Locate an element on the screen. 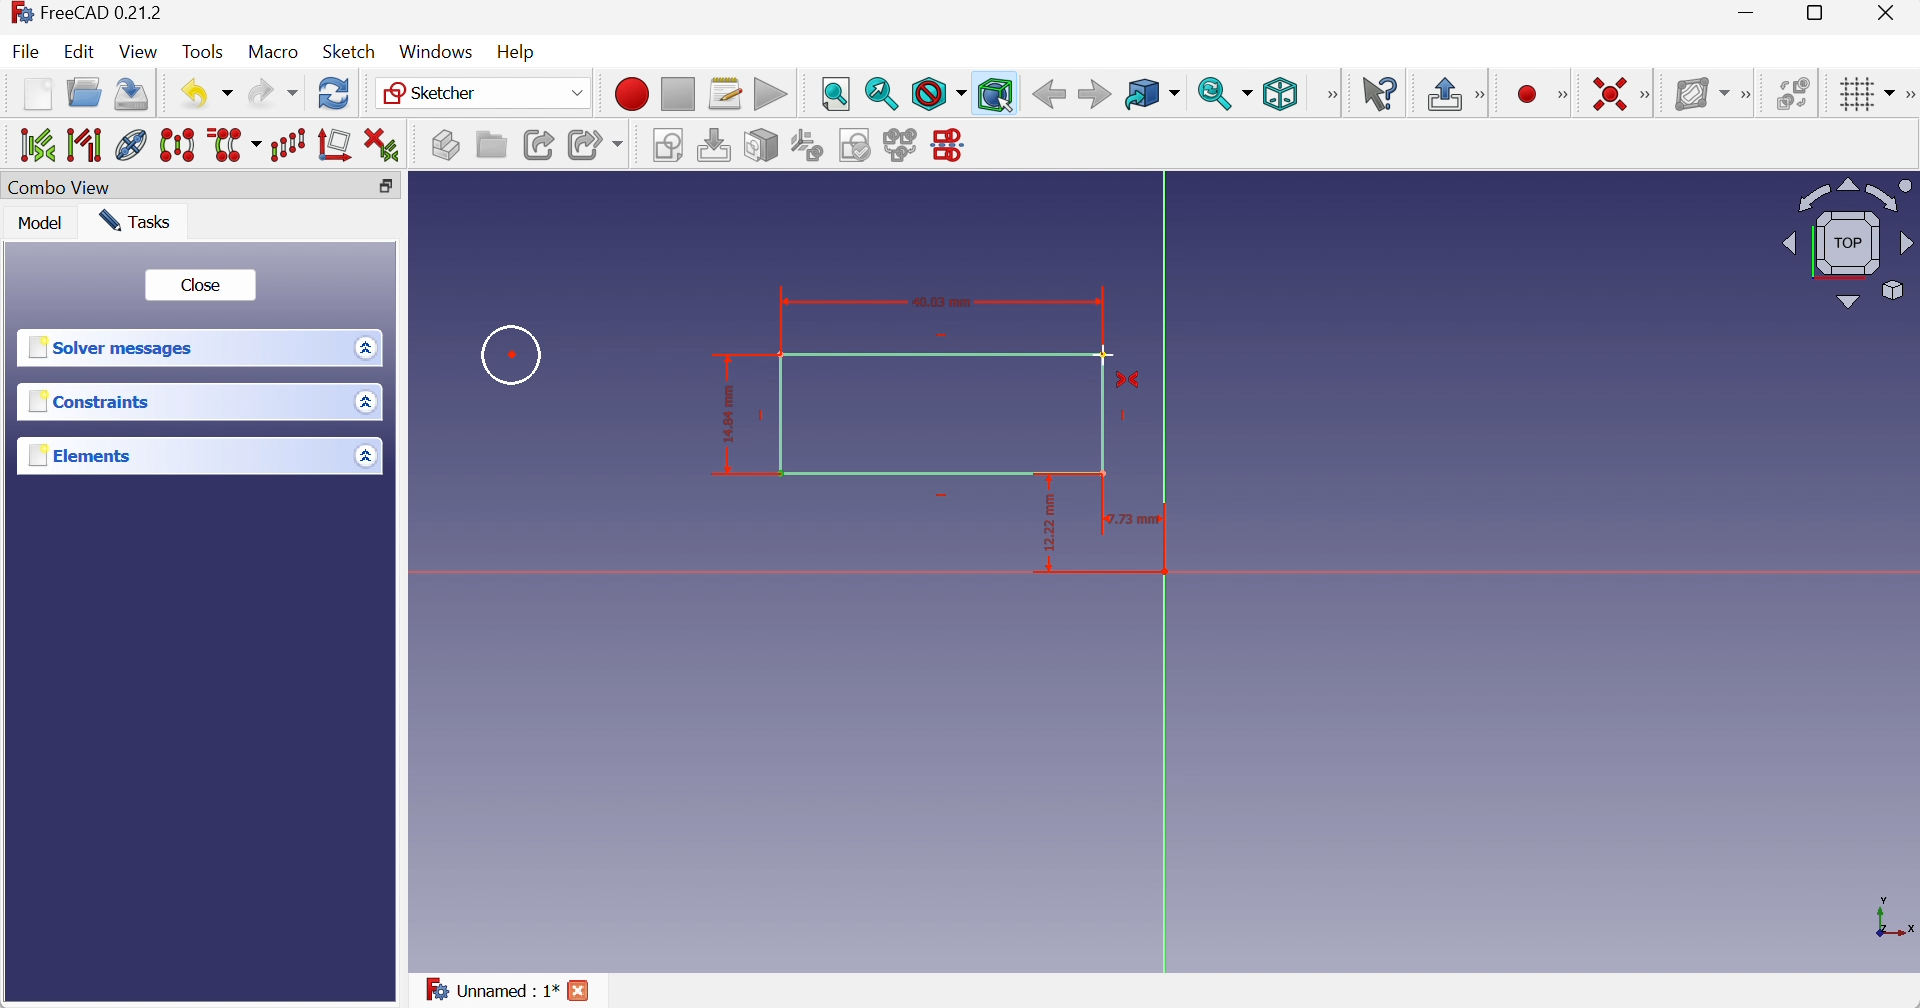 The image size is (1920, 1008). Close is located at coordinates (1887, 14).